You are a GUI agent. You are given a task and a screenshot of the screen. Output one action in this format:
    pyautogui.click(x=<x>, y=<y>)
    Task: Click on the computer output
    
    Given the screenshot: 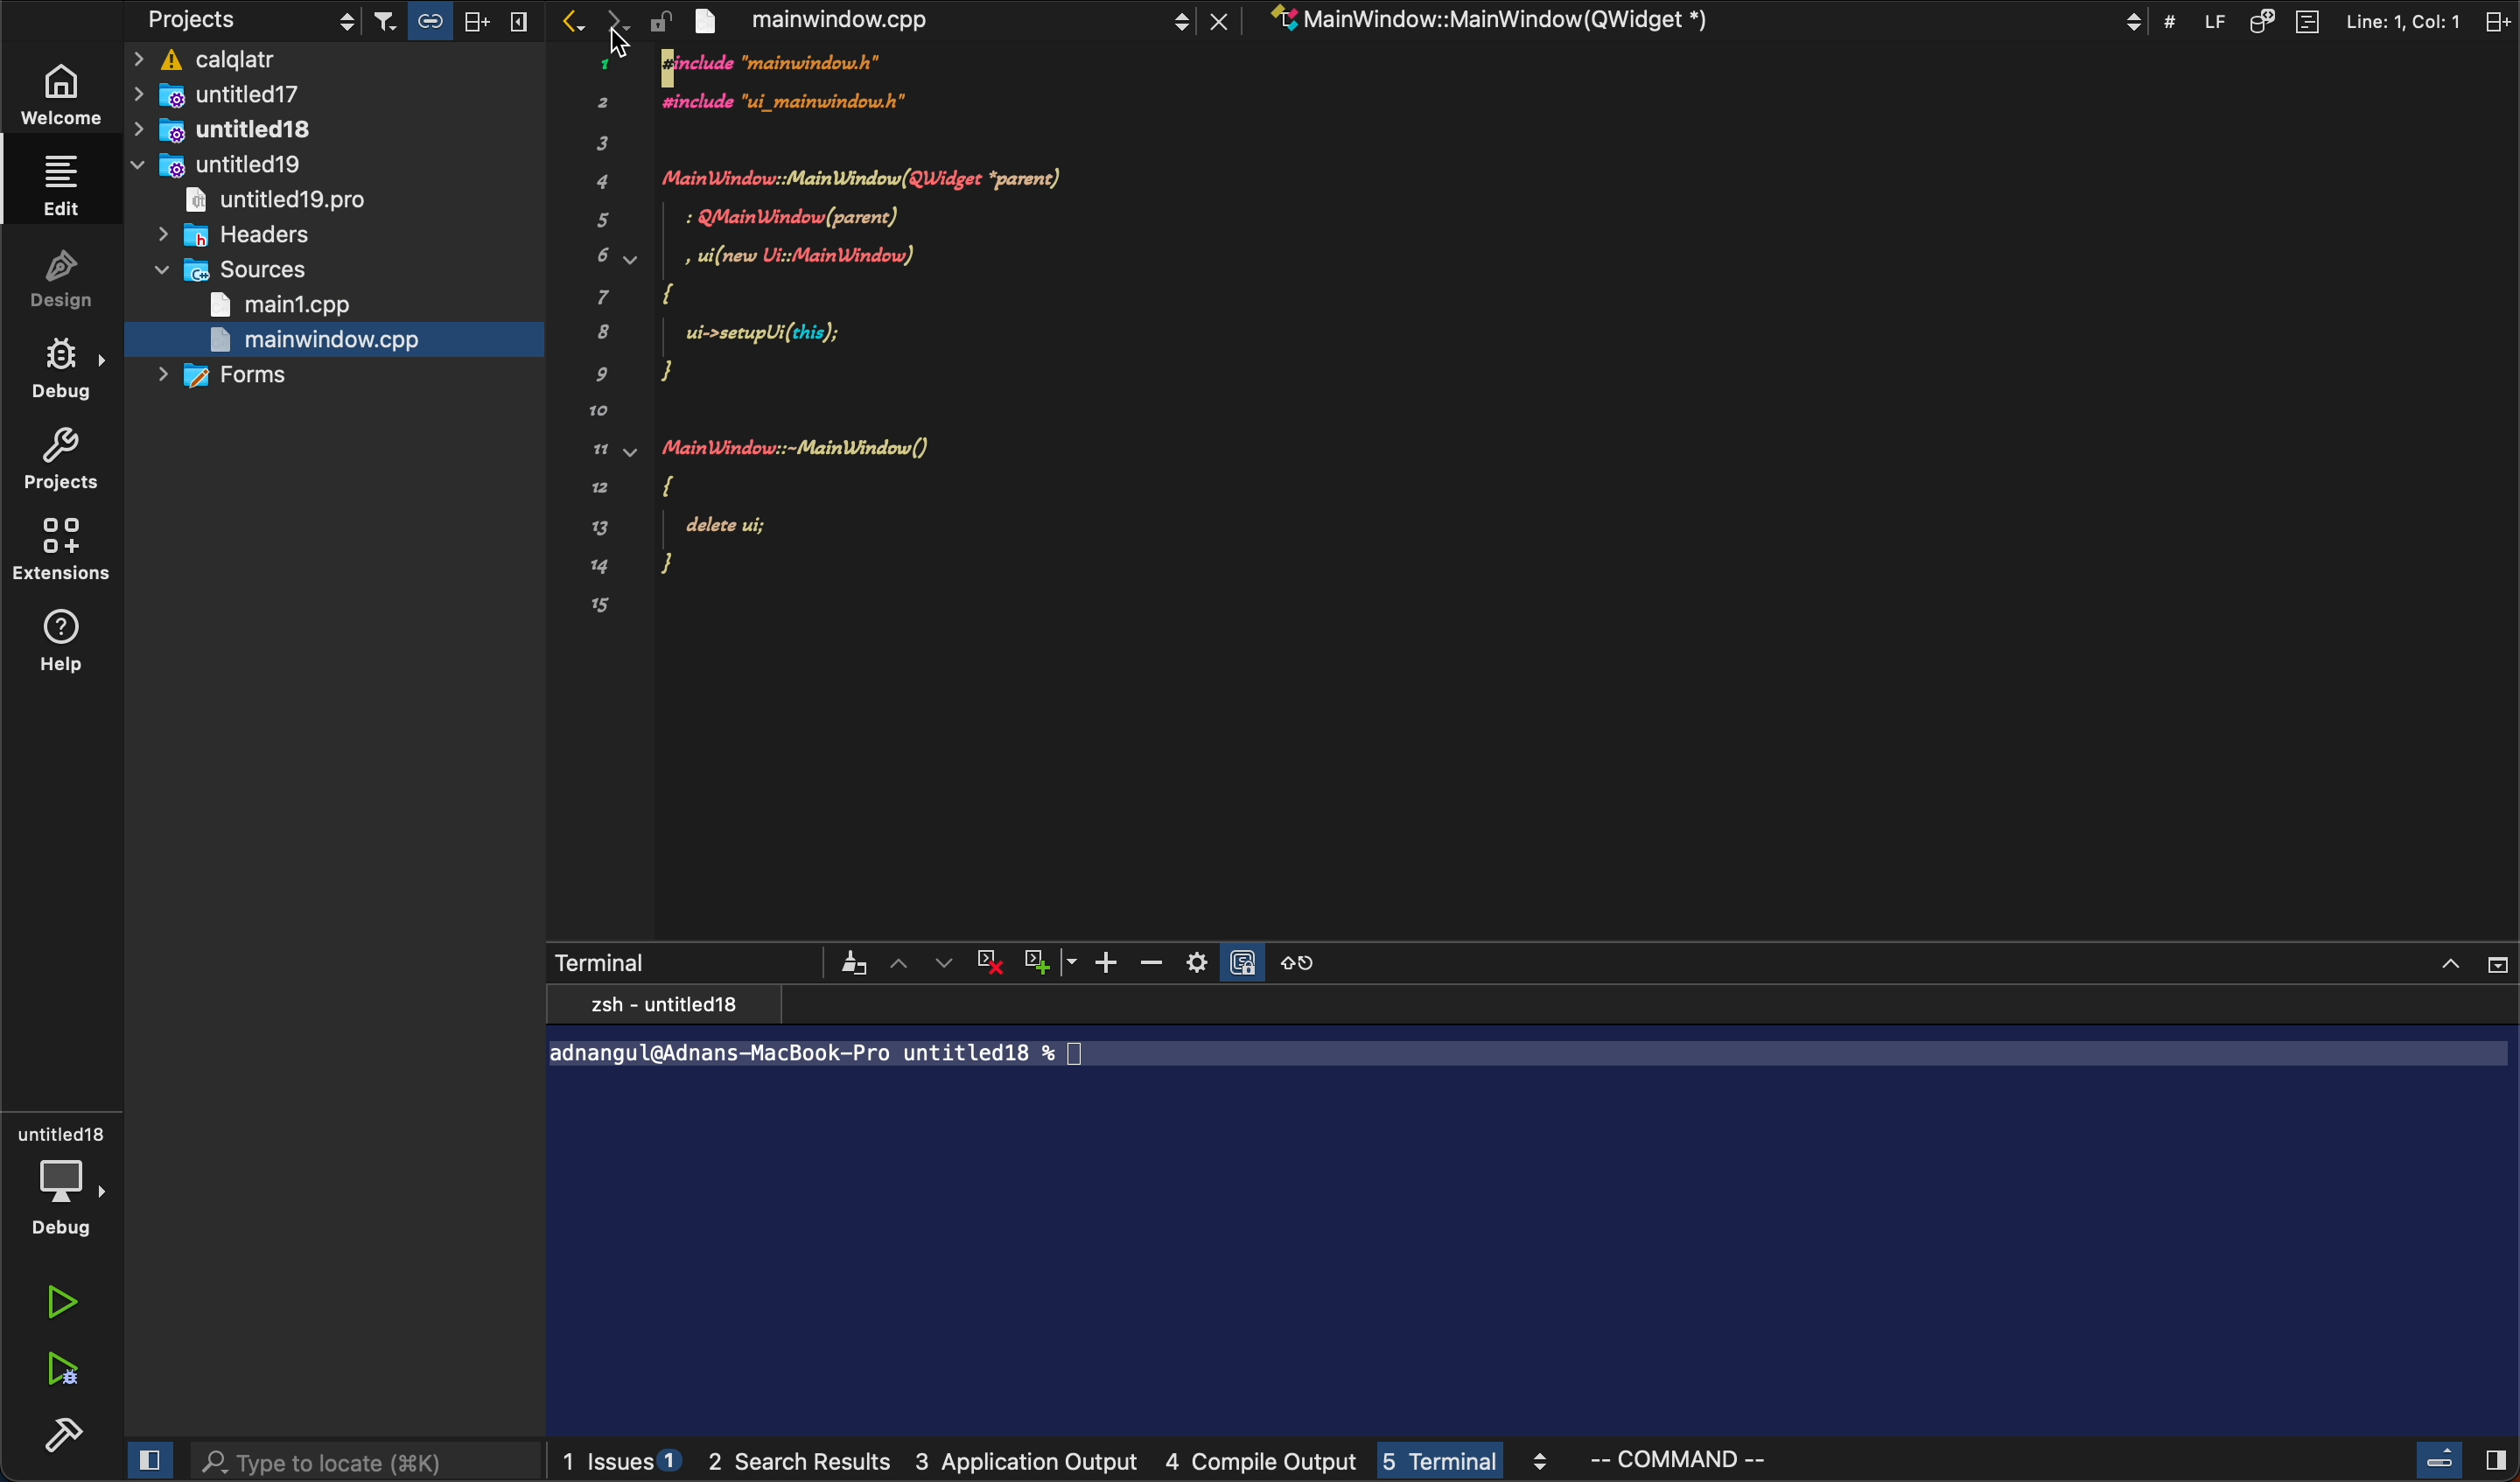 What is the action you would take?
    pyautogui.click(x=1261, y=1465)
    